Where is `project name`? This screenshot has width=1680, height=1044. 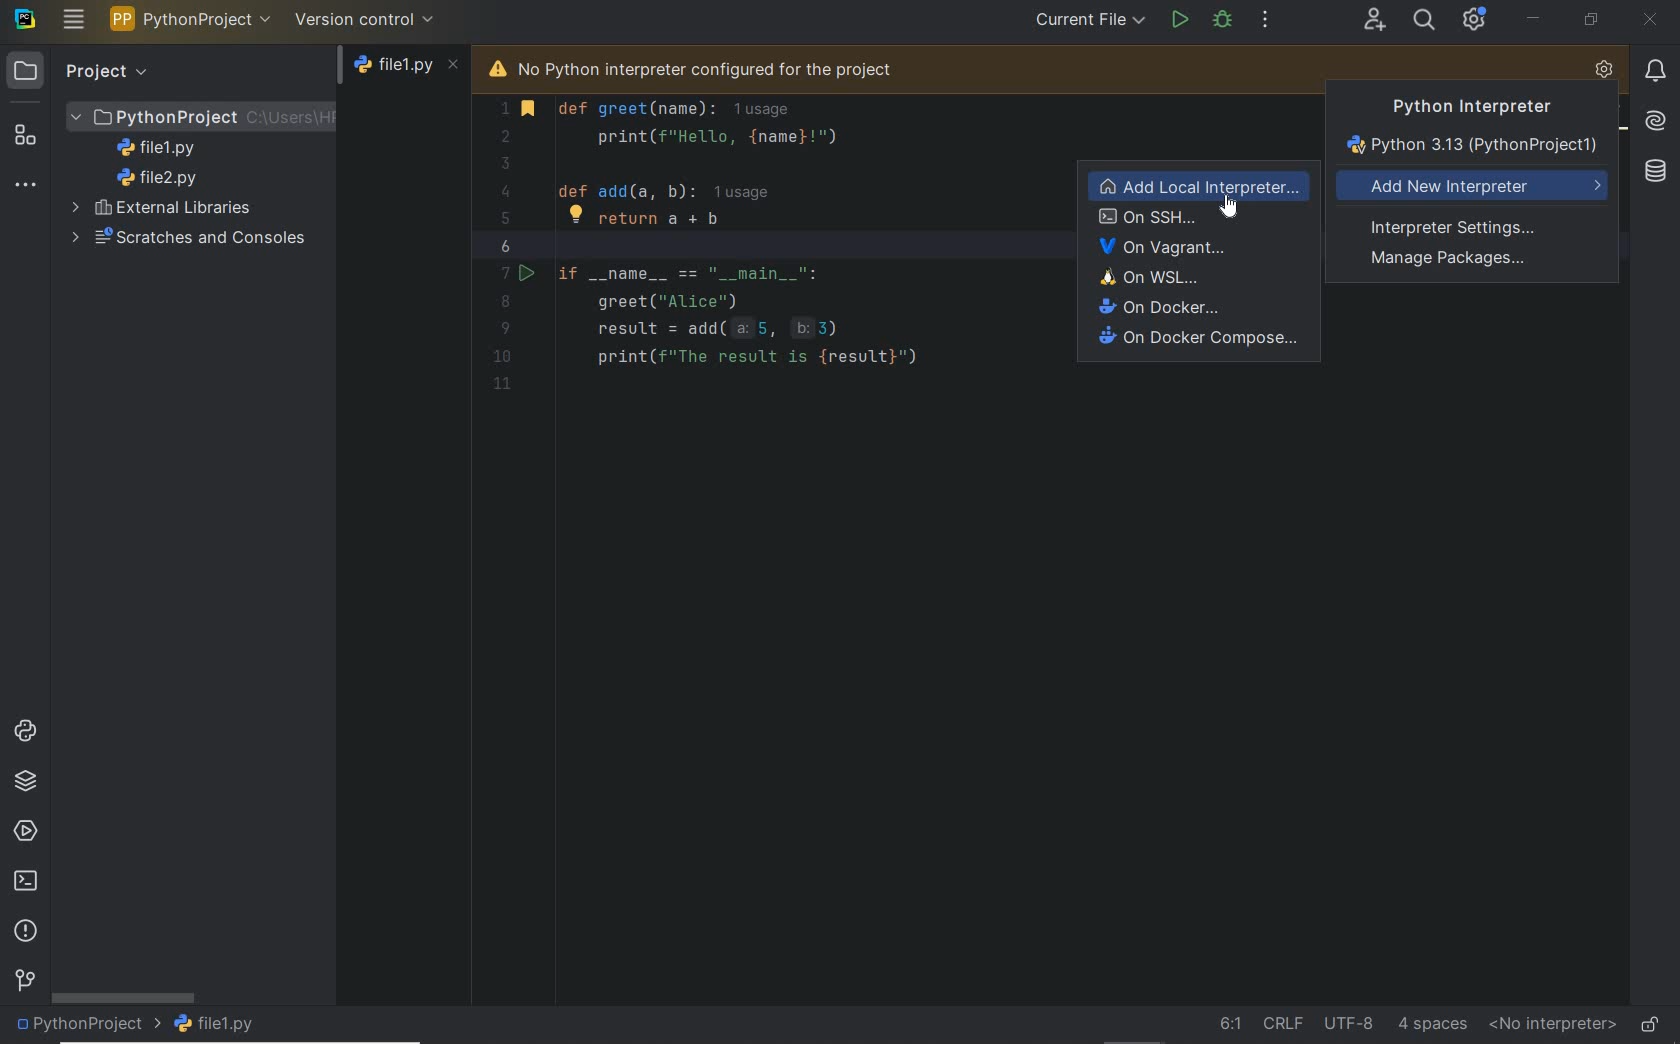 project name is located at coordinates (87, 1026).